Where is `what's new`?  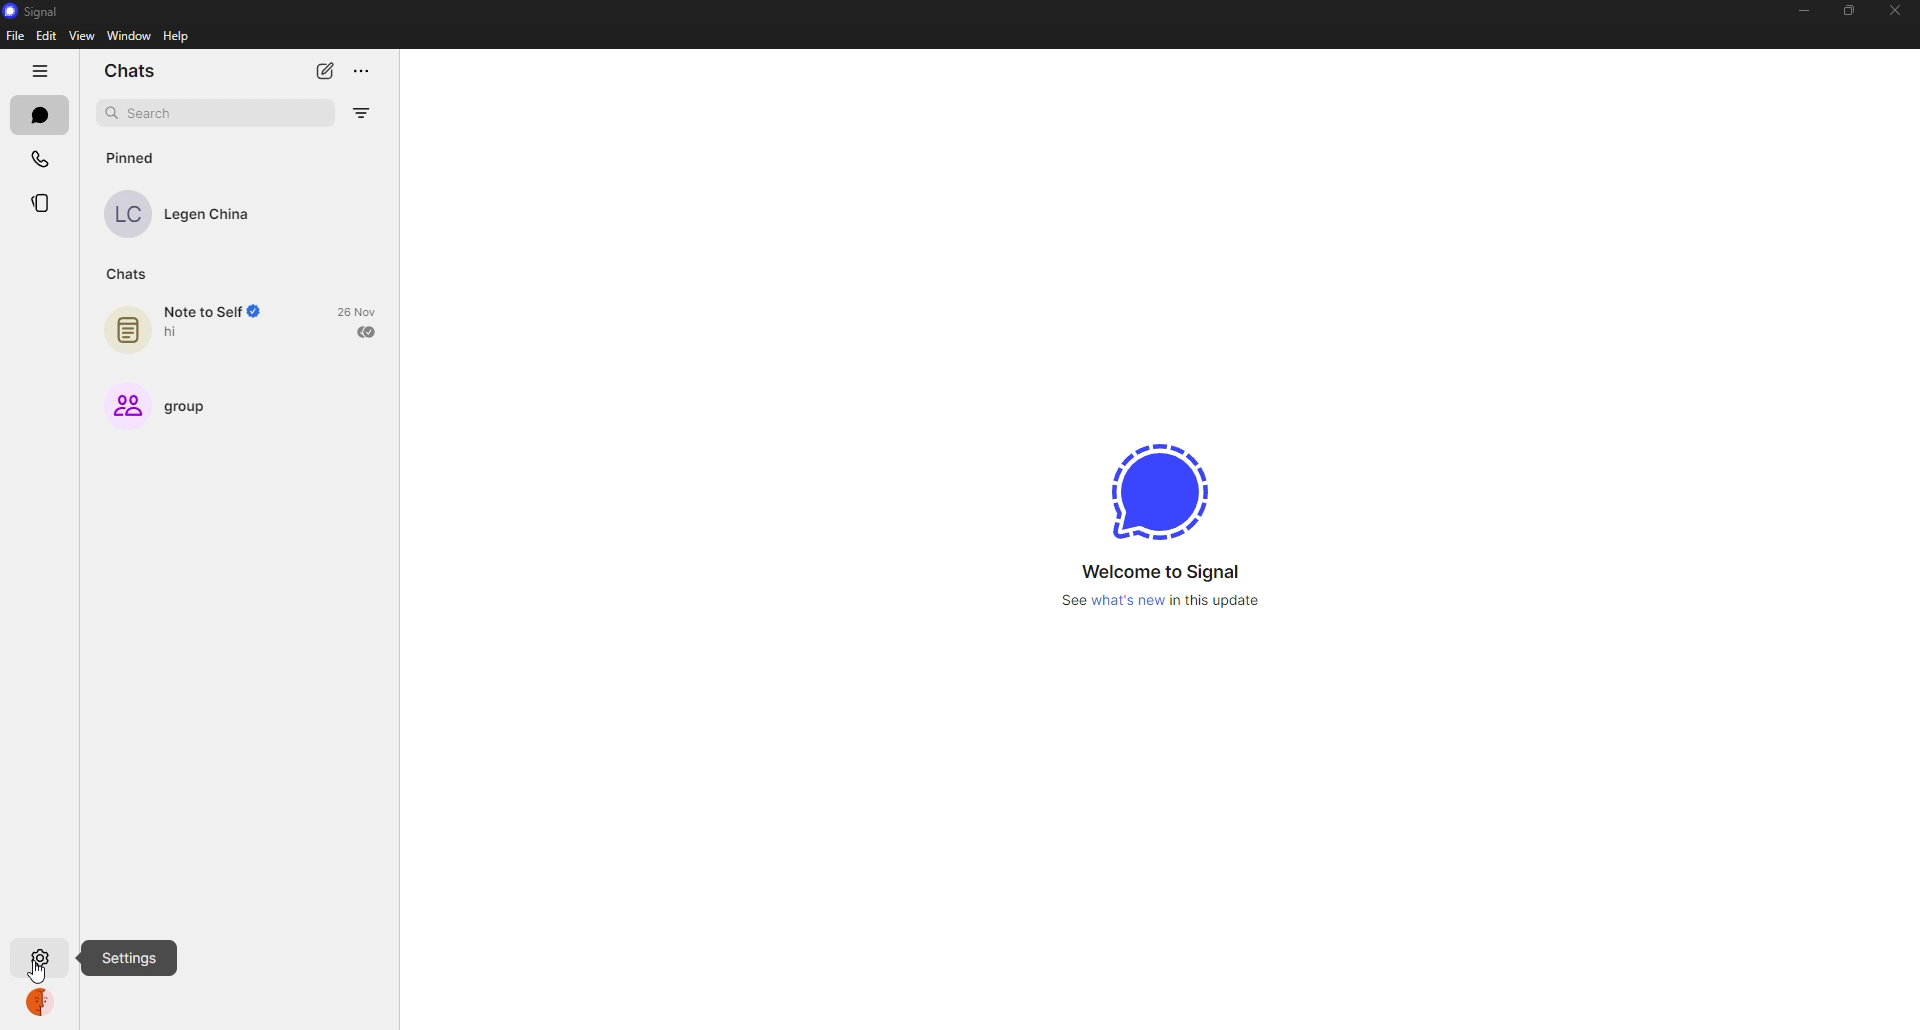
what's new is located at coordinates (1165, 599).